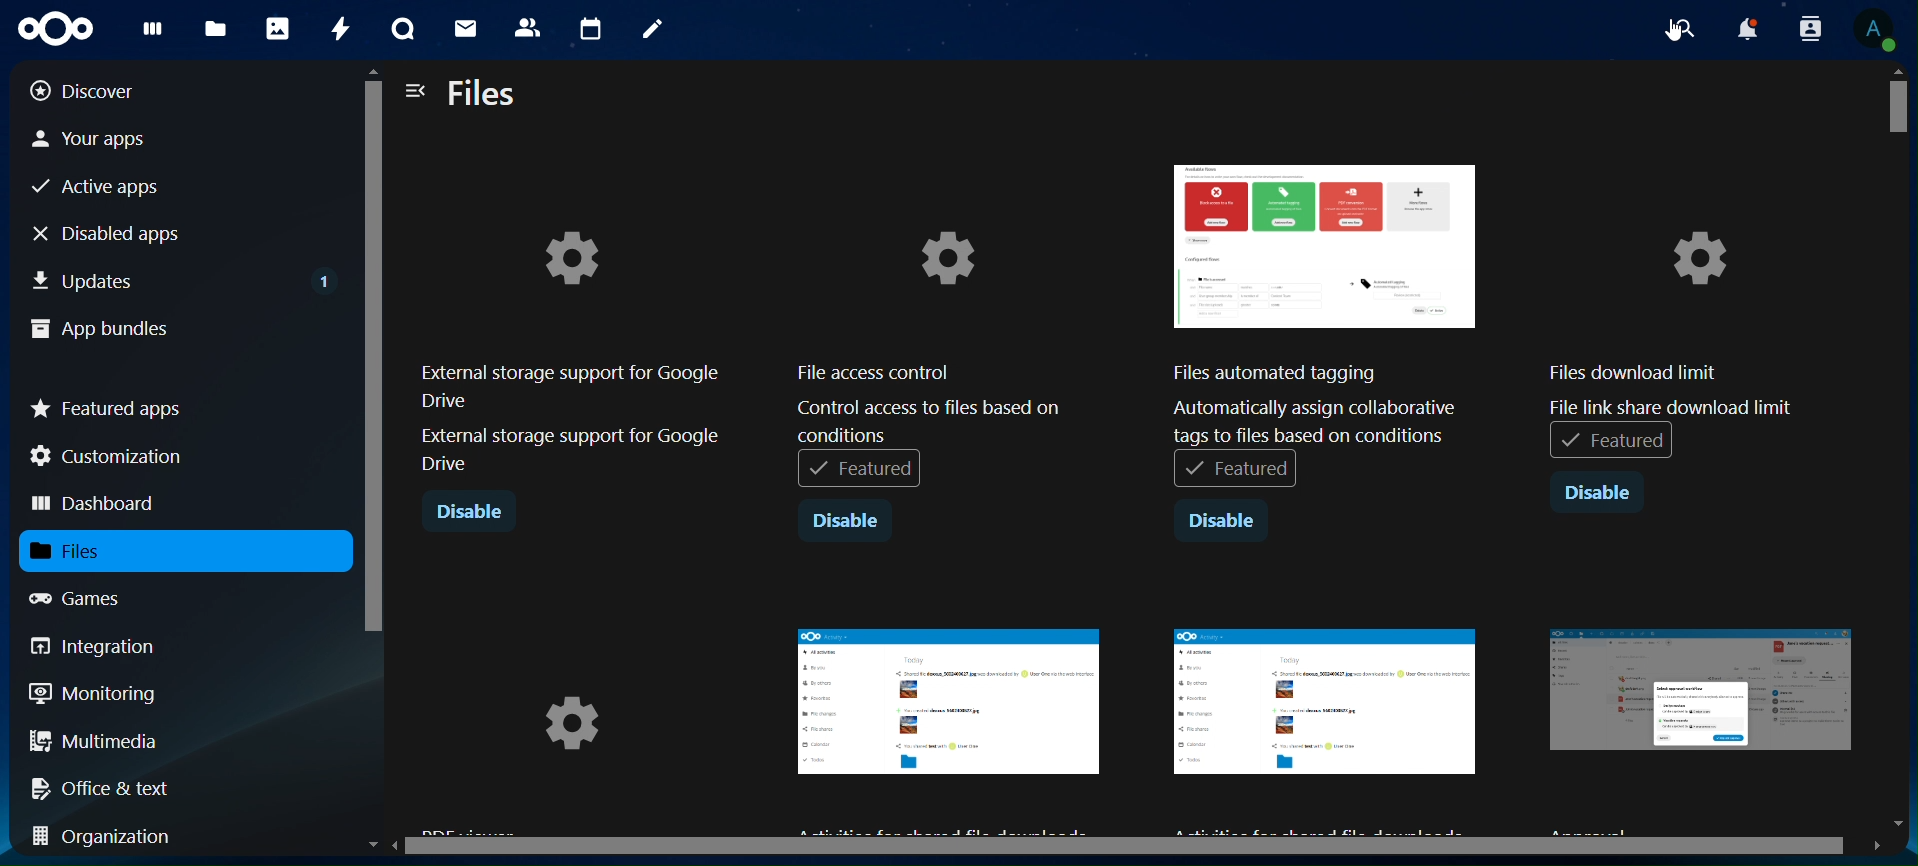 This screenshot has width=1918, height=866. Describe the element at coordinates (109, 137) in the screenshot. I see `your apps` at that location.